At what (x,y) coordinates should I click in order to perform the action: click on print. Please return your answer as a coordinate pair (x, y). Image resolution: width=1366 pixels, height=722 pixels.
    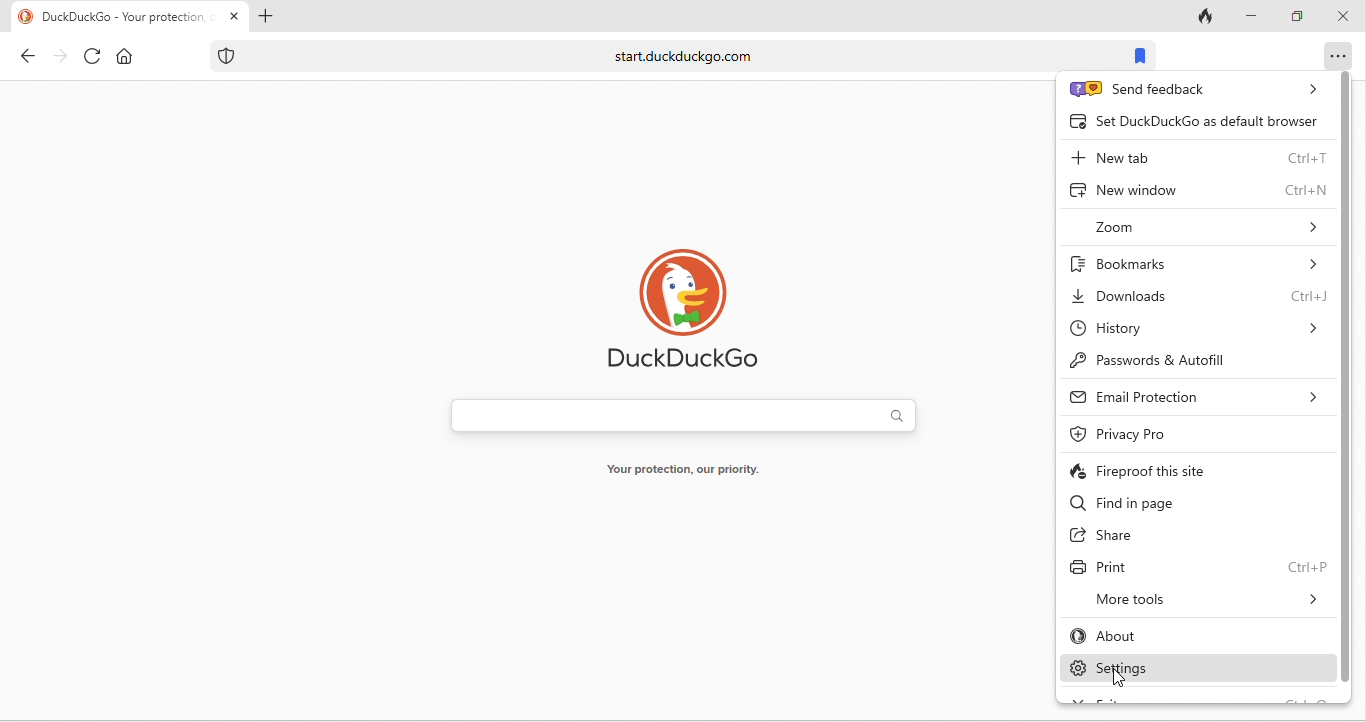
    Looking at the image, I should click on (1198, 567).